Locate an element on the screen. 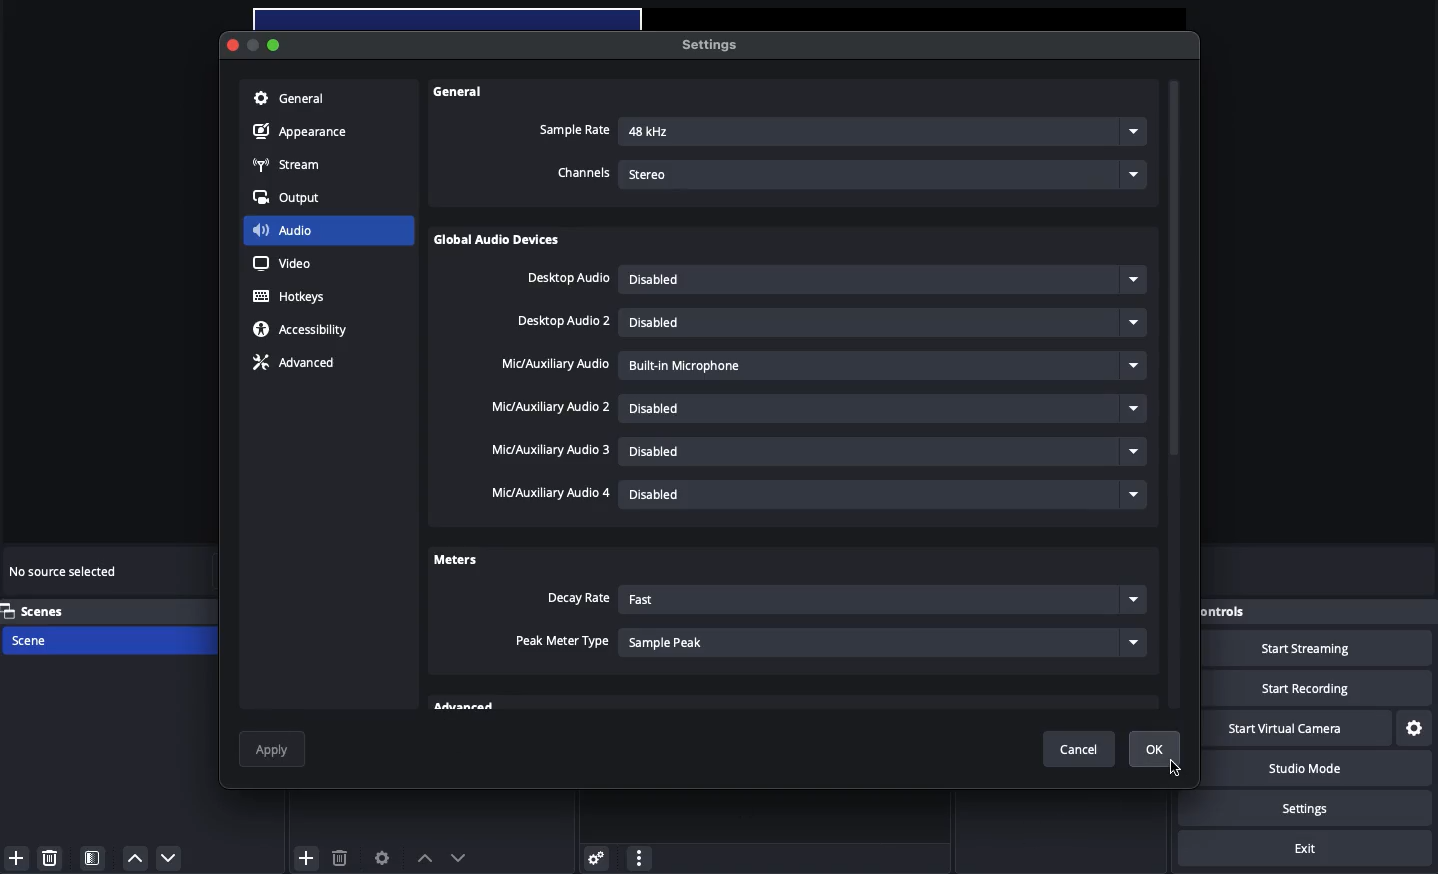  Desktop audio 2 is located at coordinates (565, 322).